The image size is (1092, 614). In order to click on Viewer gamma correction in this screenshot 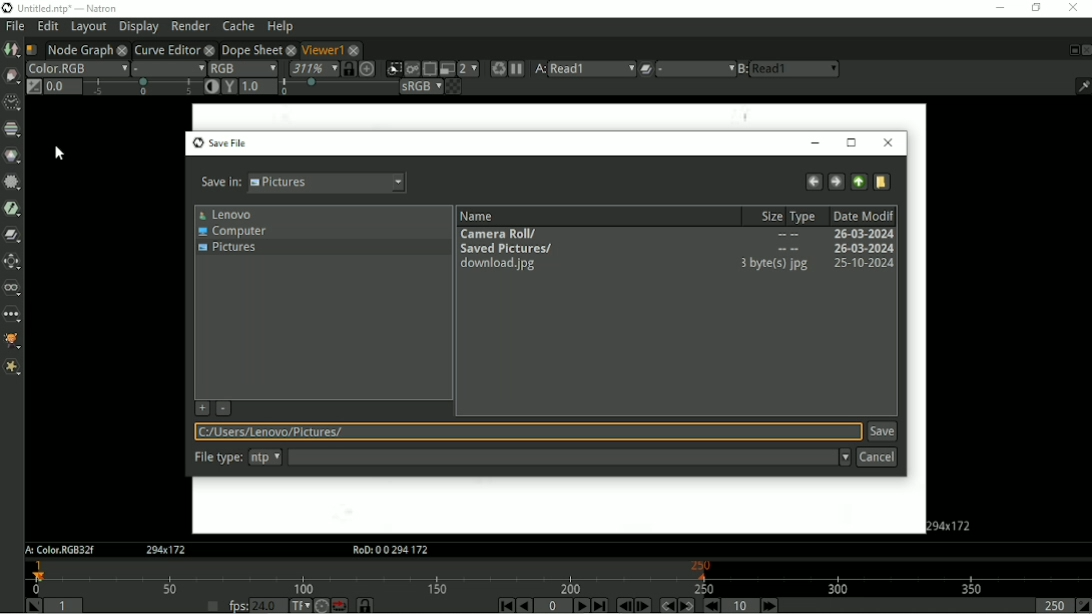, I will do `click(229, 87)`.